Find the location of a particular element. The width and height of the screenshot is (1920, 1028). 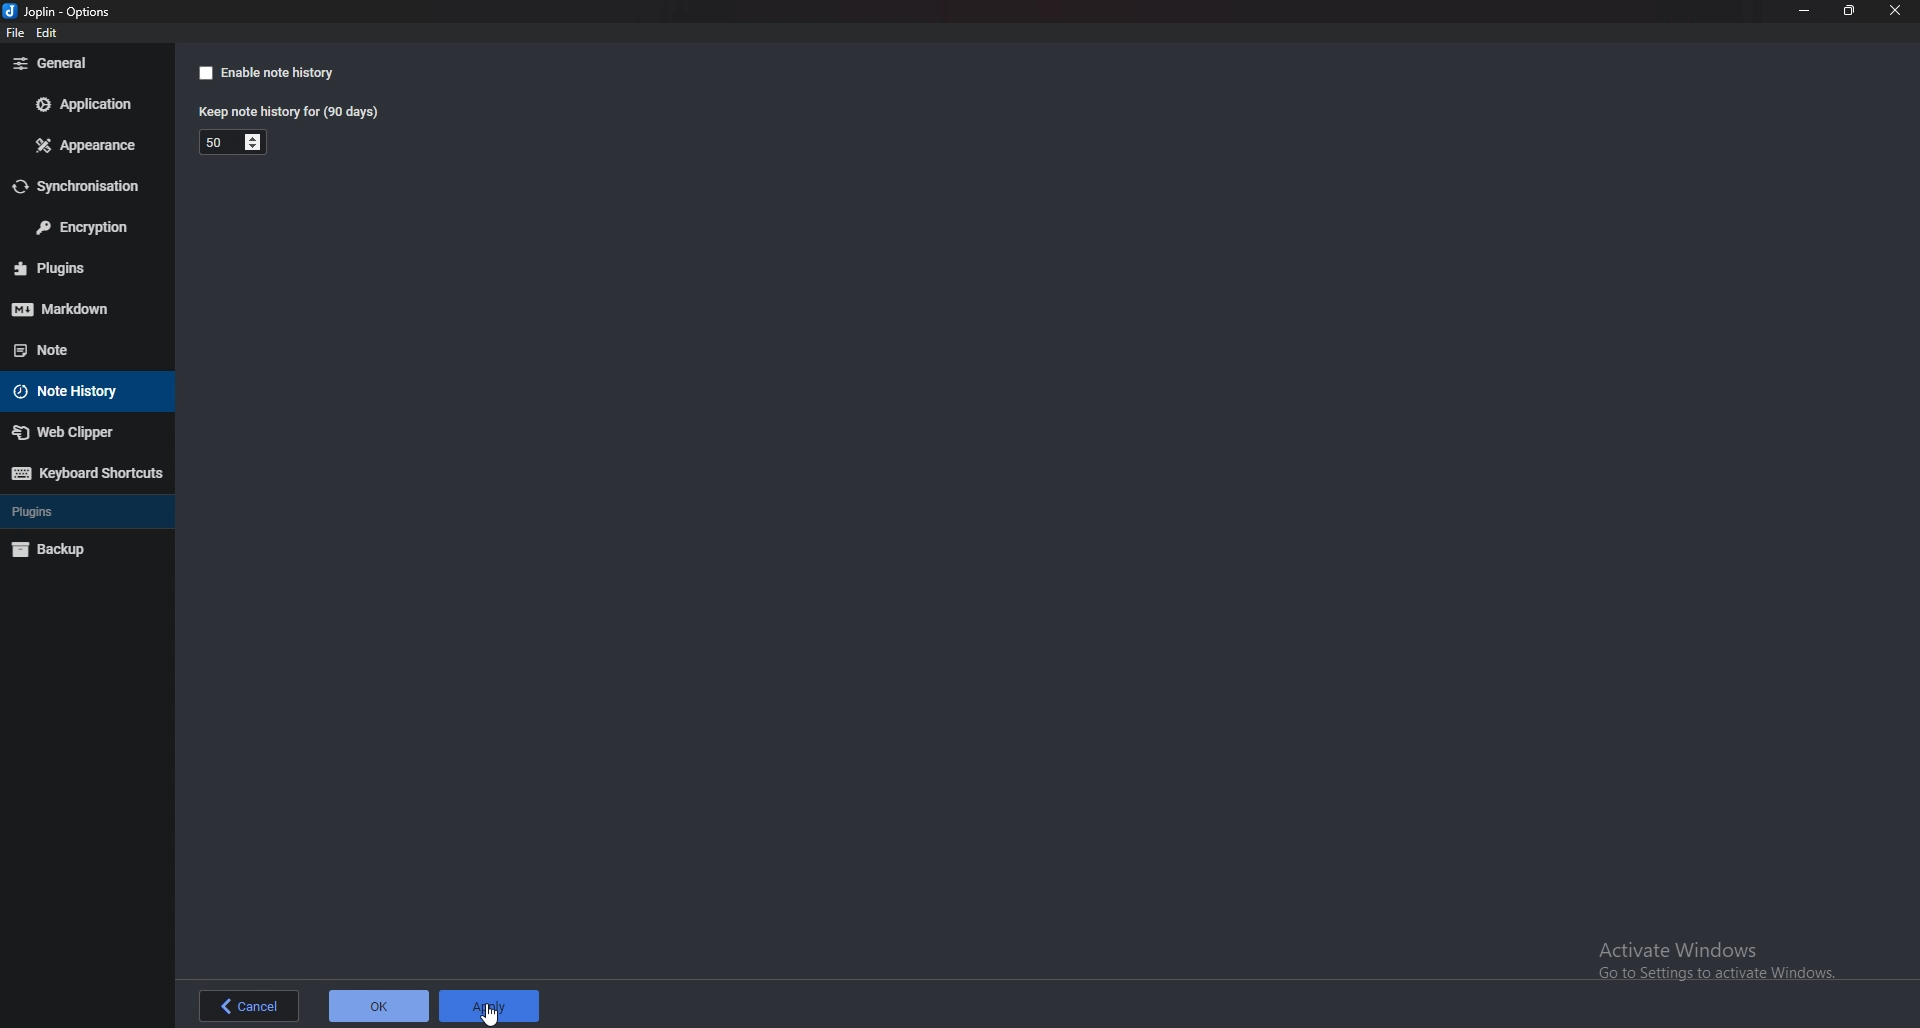

edit is located at coordinates (50, 33).